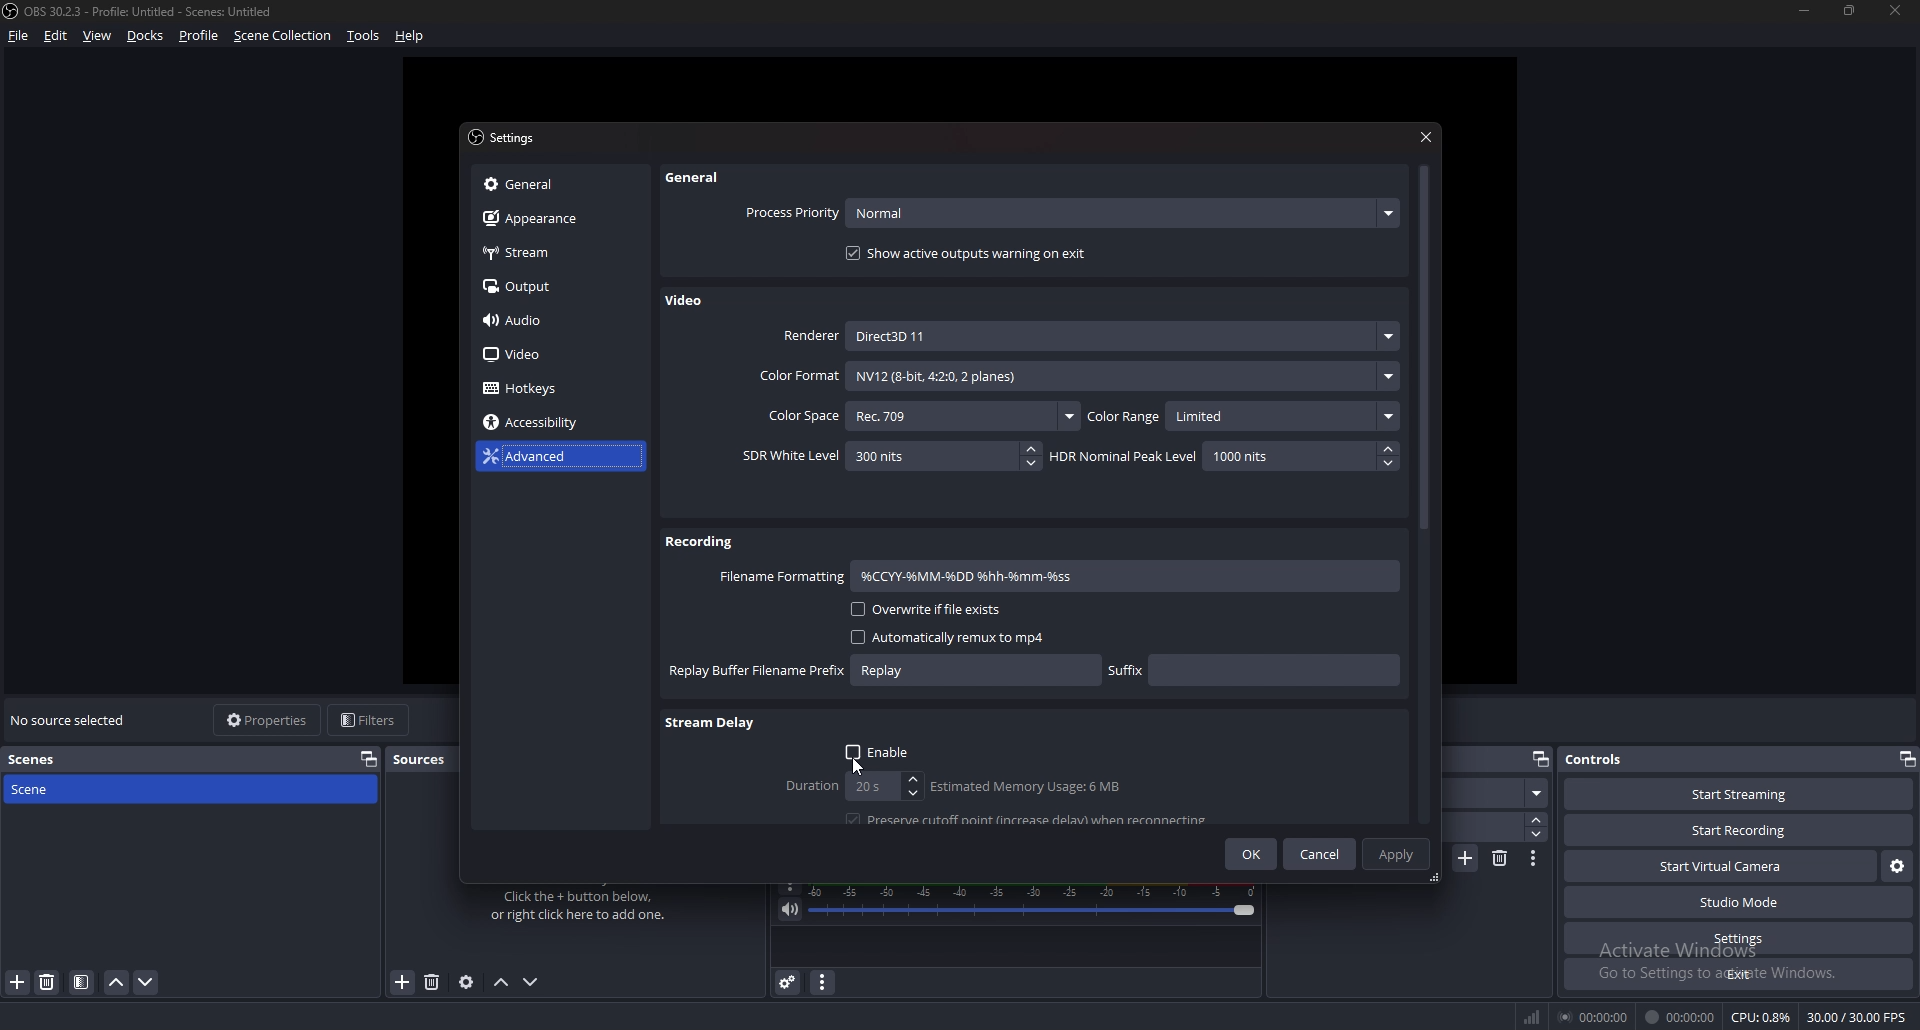 This screenshot has height=1030, width=1920. I want to click on Appearance, so click(551, 218).